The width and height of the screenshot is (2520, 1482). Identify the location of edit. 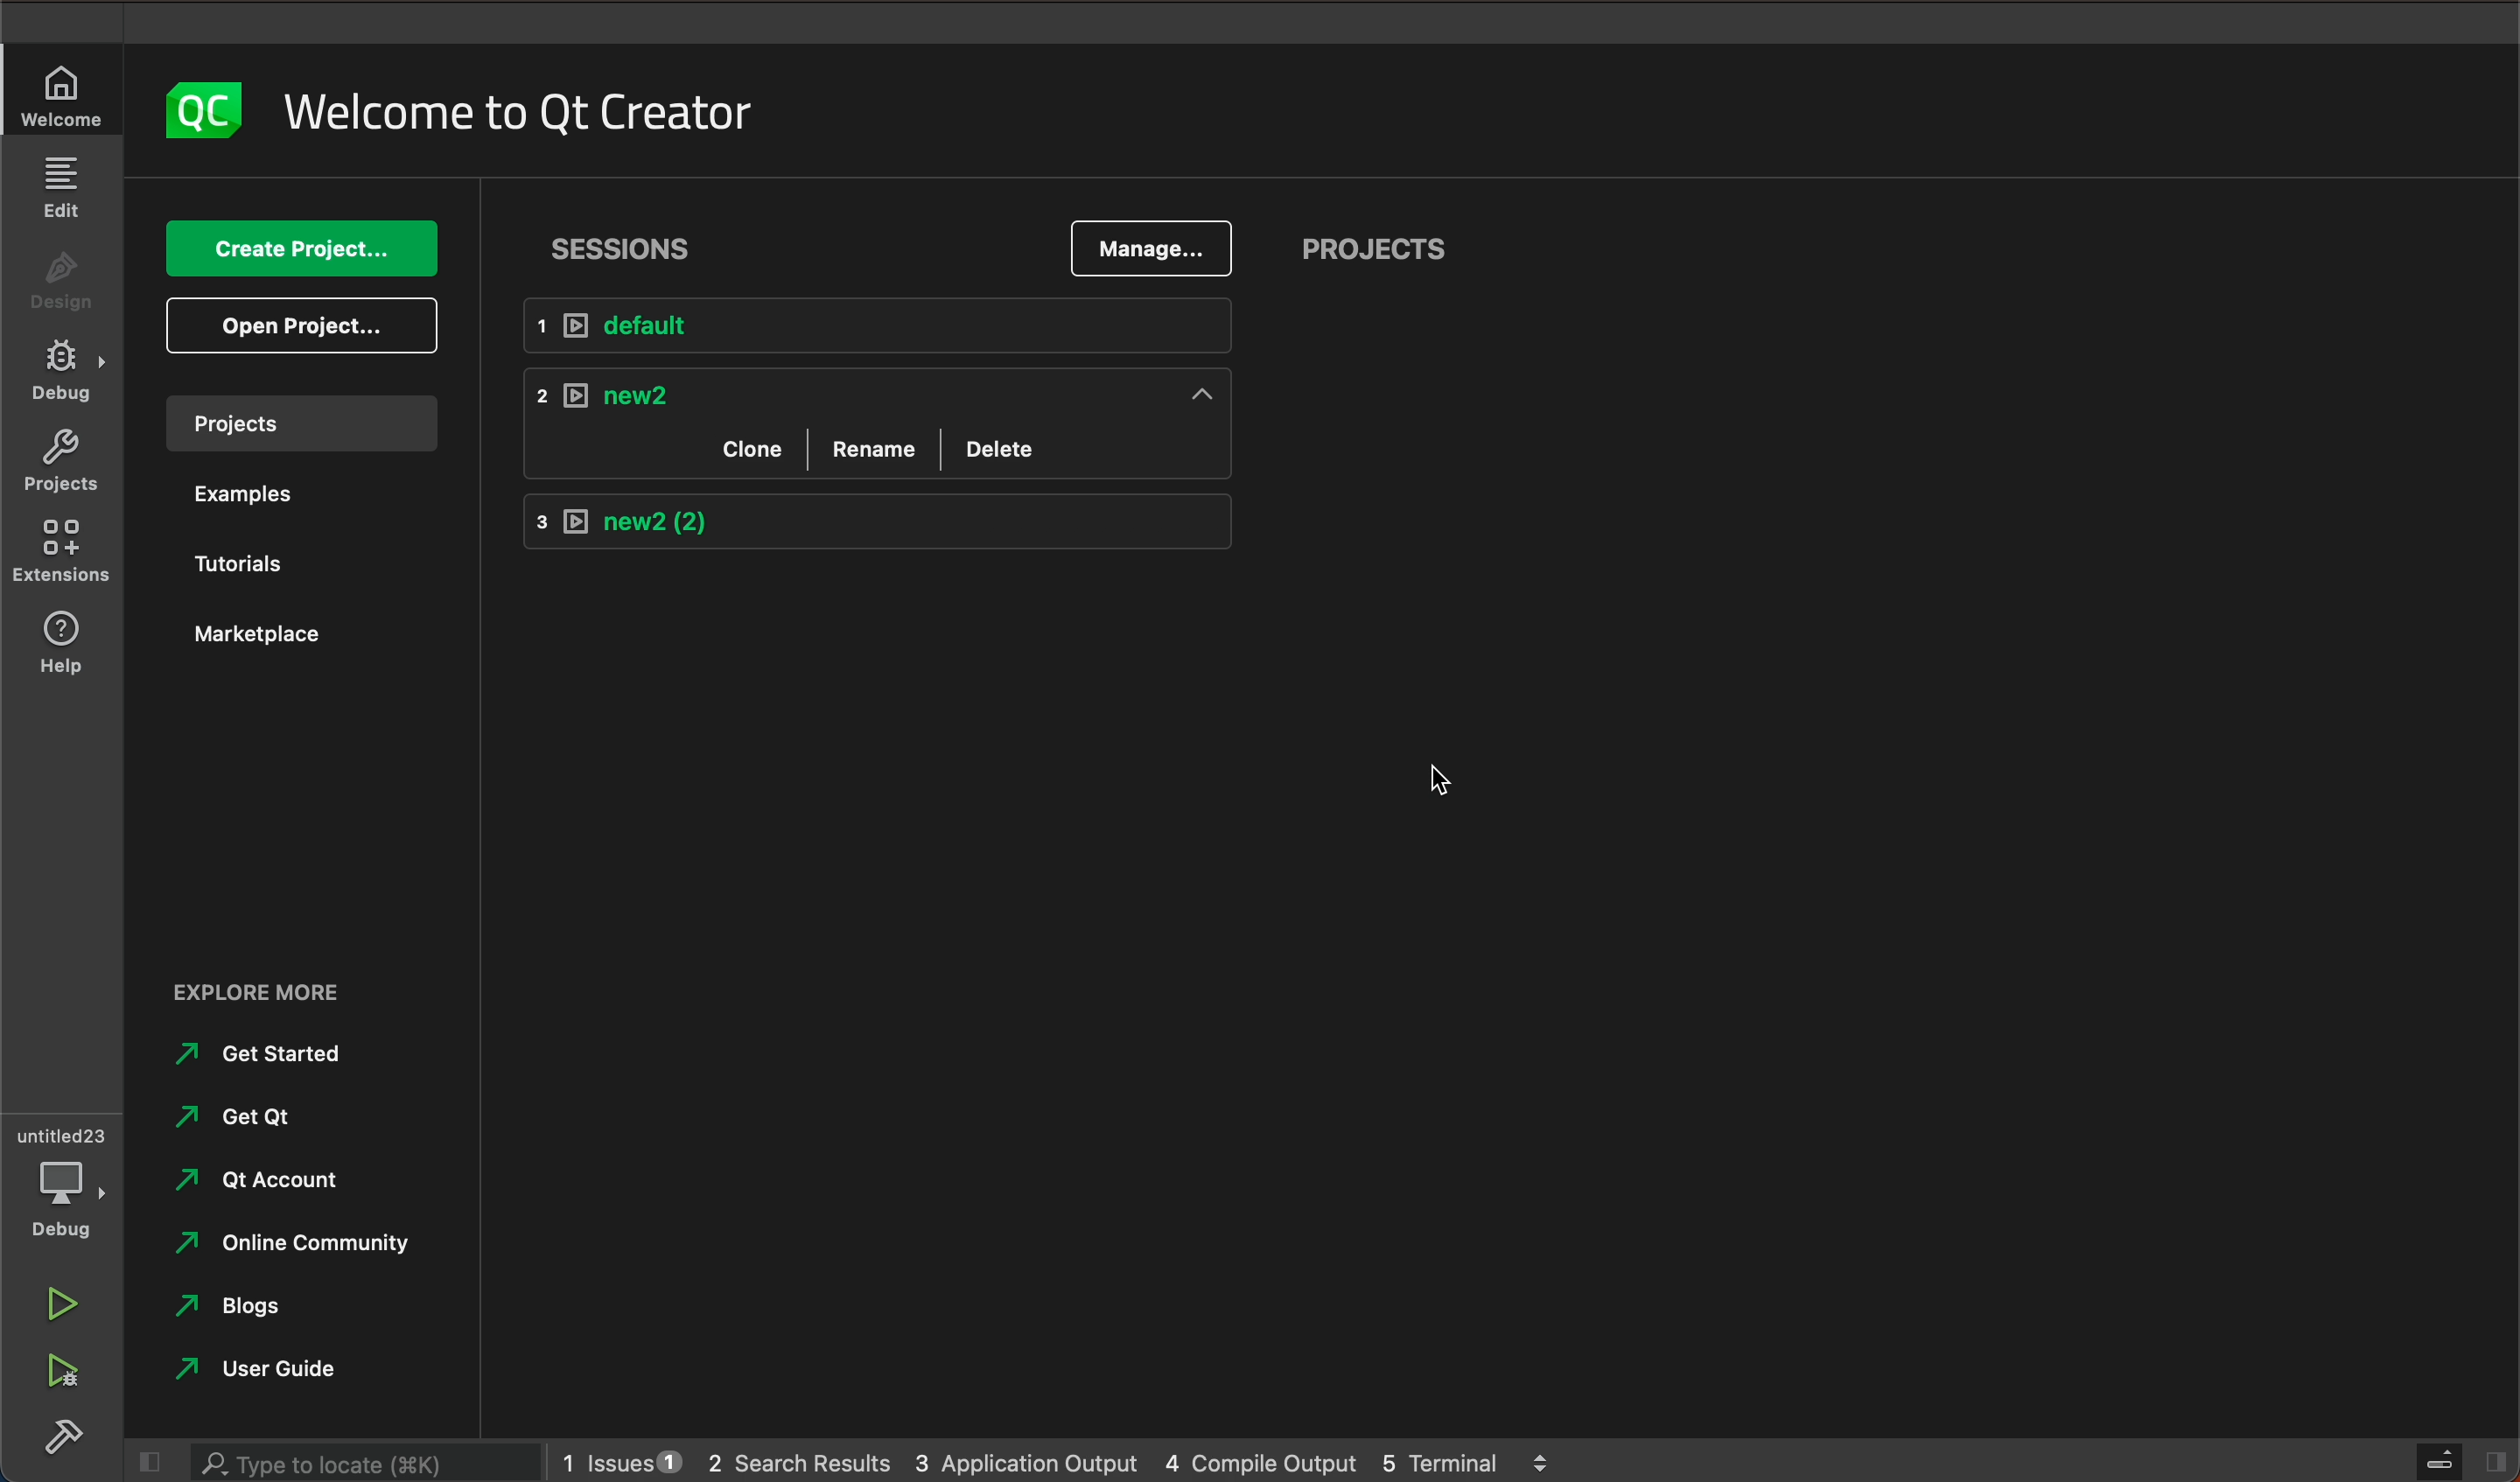
(67, 192).